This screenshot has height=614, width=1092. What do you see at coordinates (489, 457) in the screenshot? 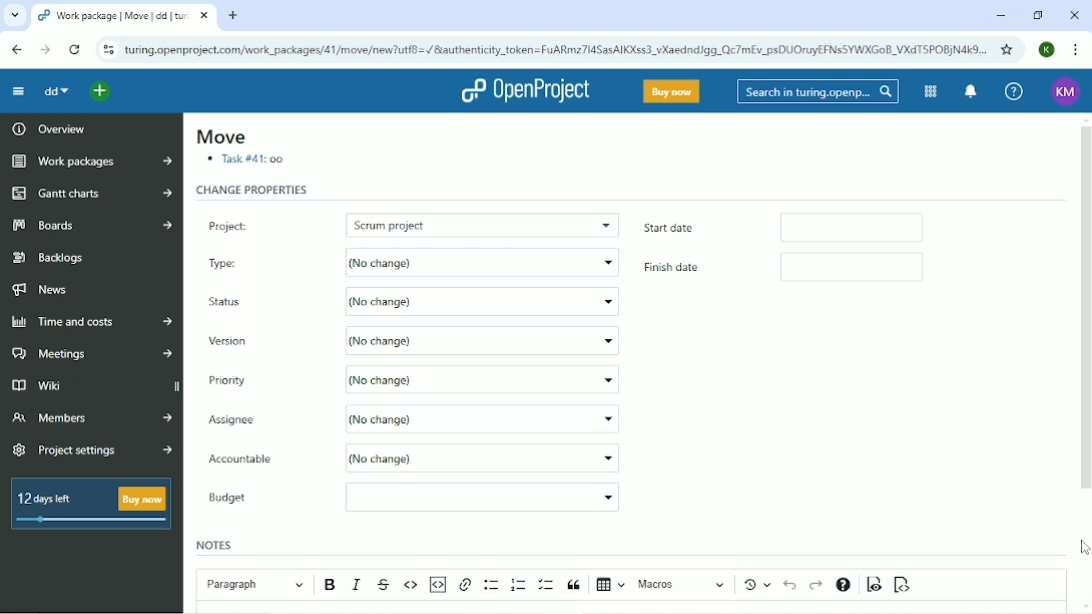
I see `(No change)` at bounding box center [489, 457].